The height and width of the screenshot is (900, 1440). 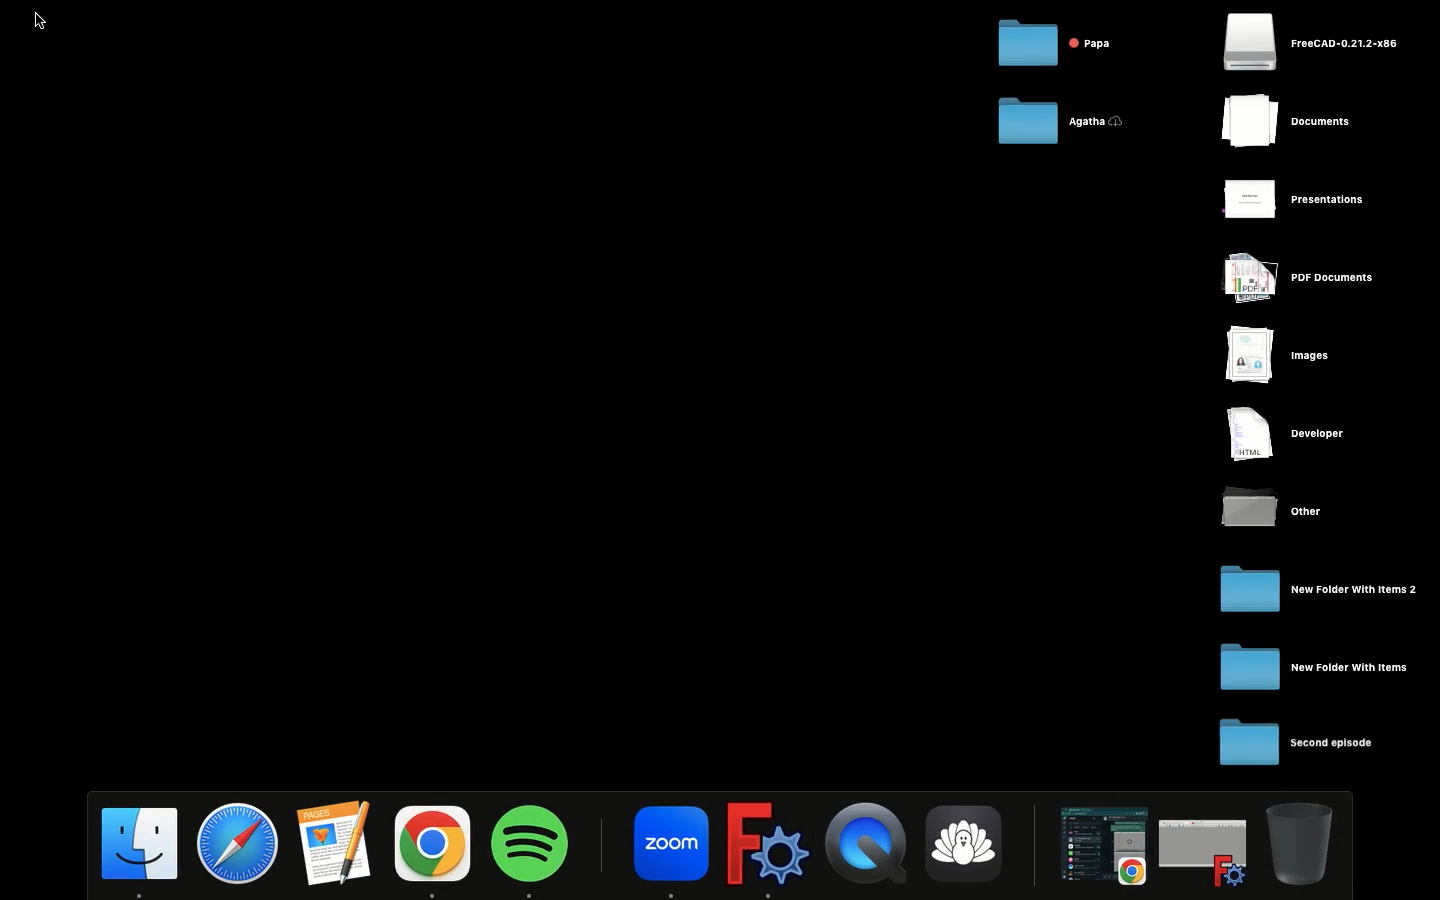 I want to click on Other, so click(x=1277, y=506).